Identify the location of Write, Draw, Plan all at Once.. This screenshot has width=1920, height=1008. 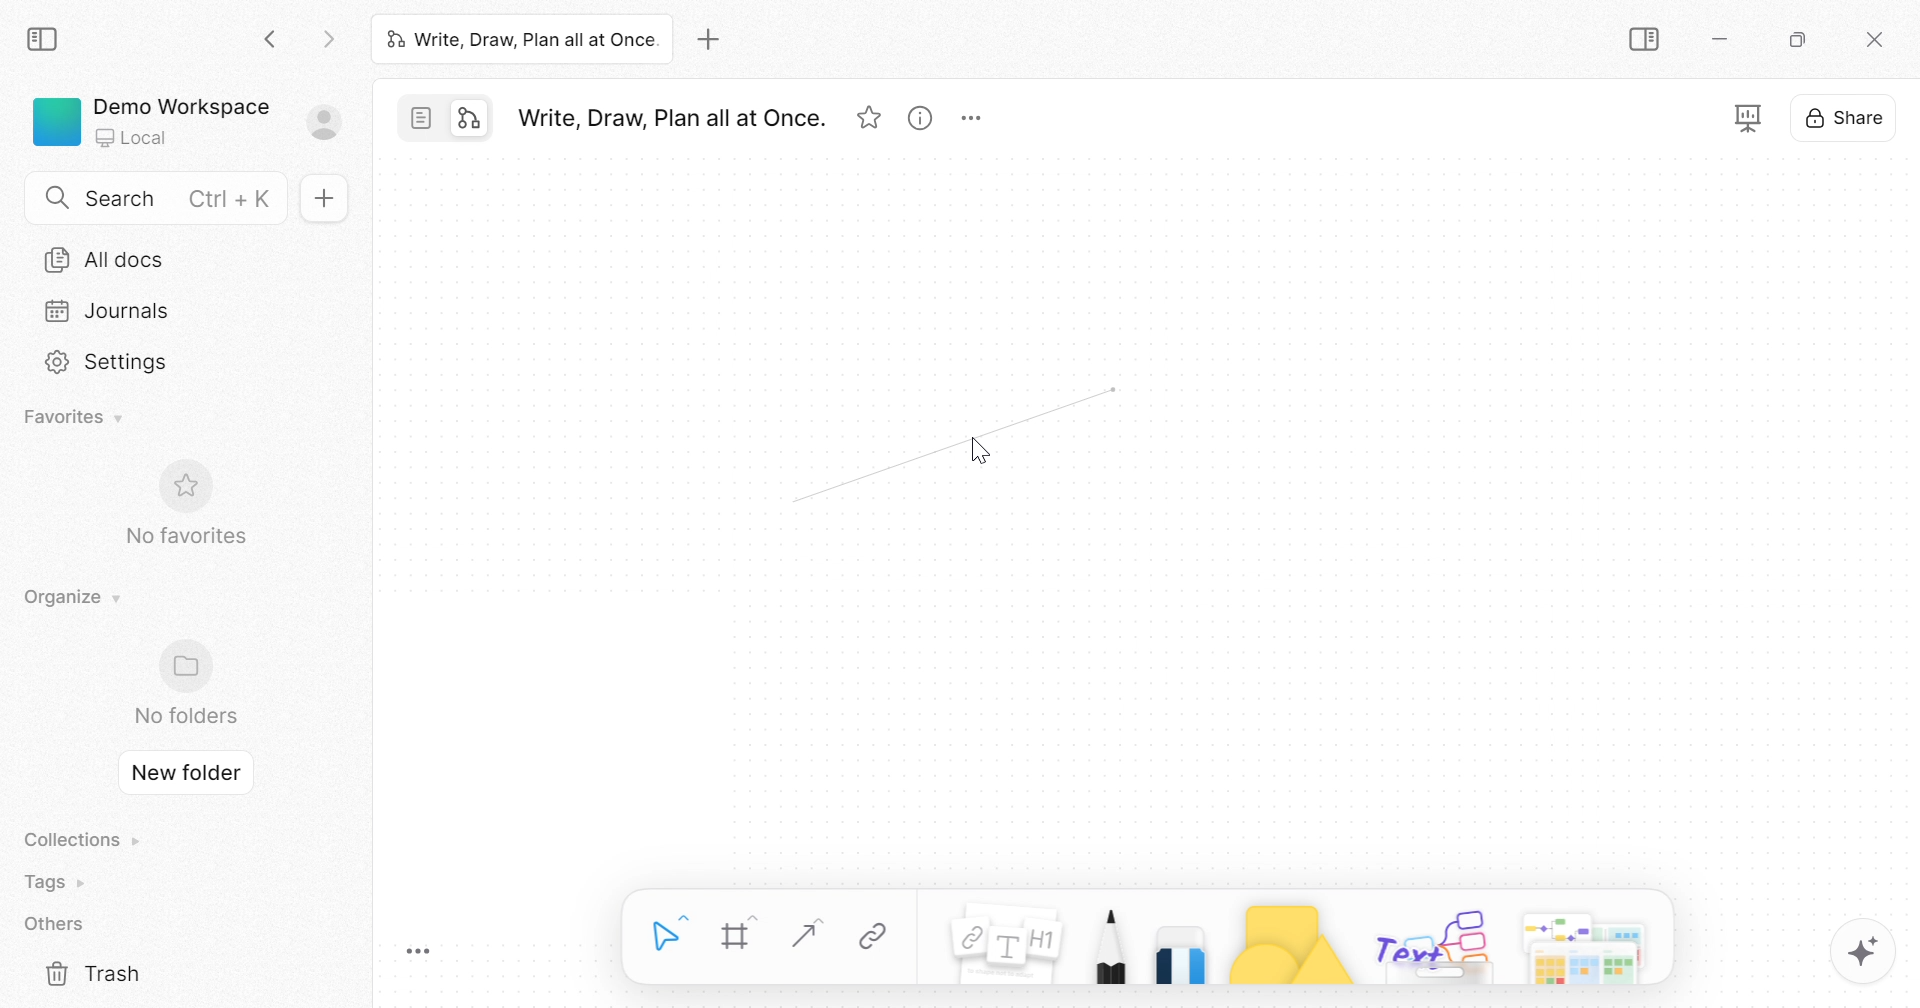
(670, 118).